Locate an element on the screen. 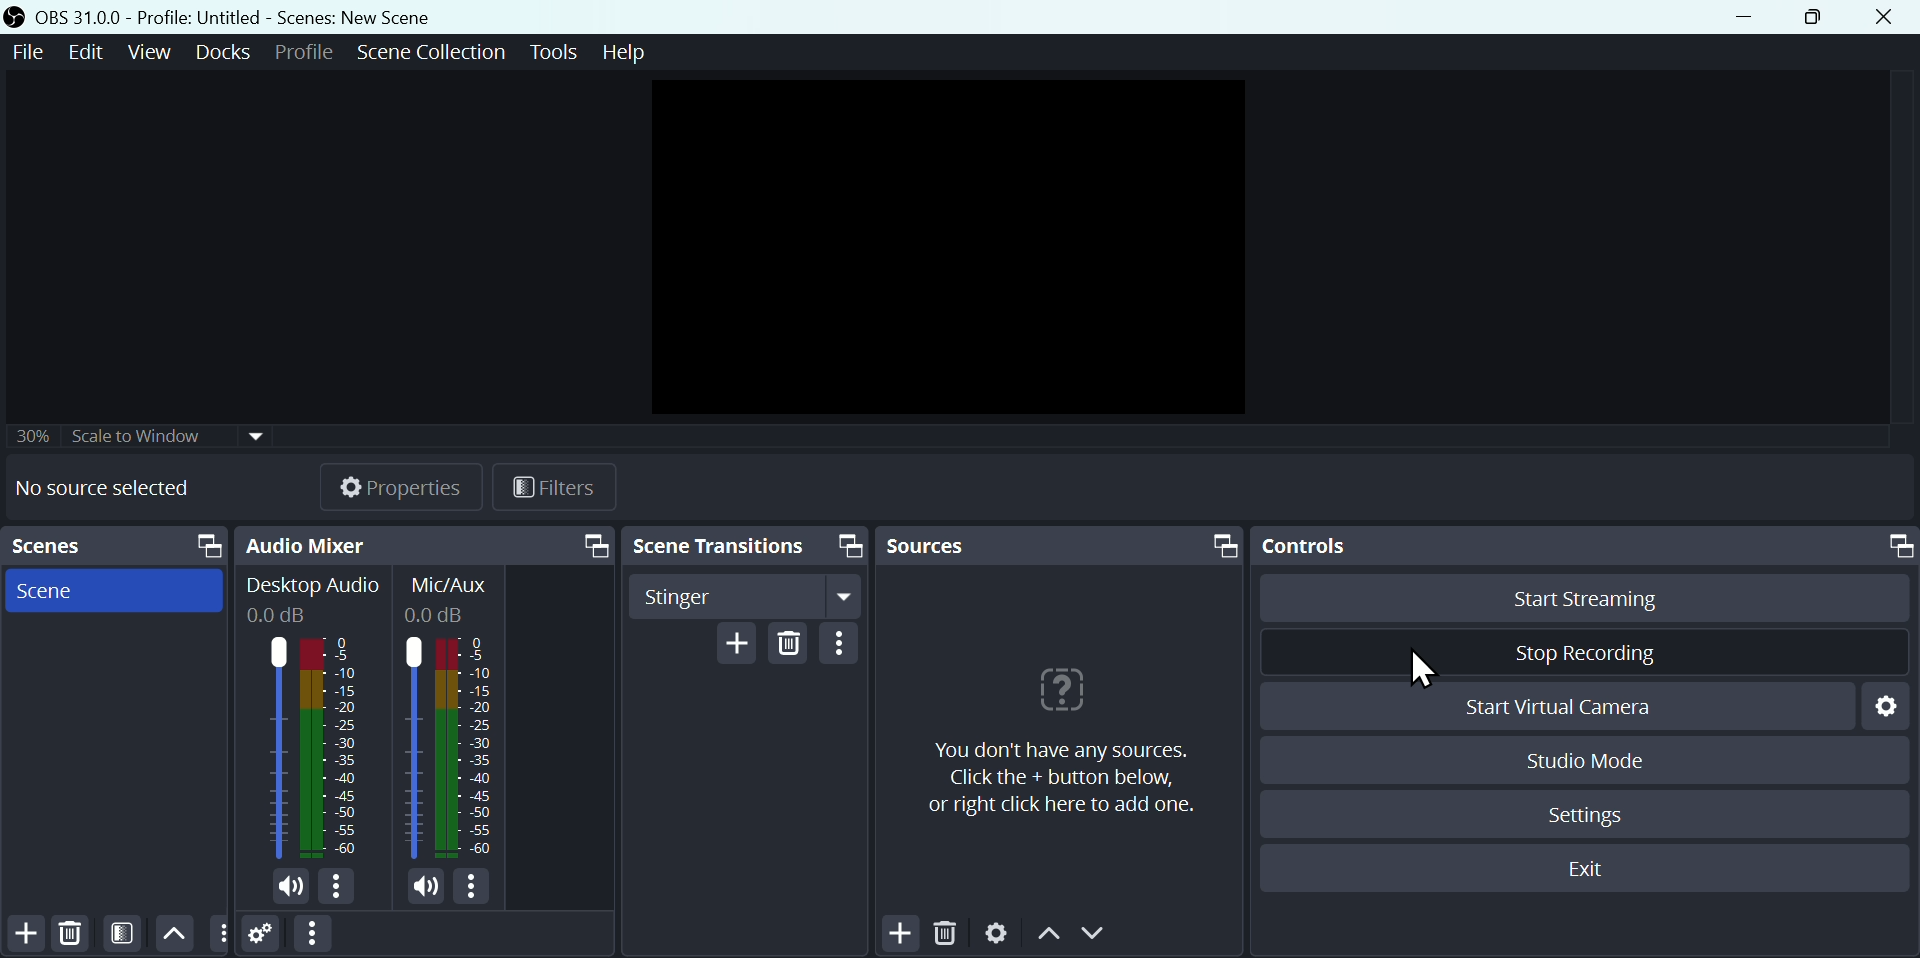 This screenshot has width=1920, height=958. Audio bar is located at coordinates (306, 719).